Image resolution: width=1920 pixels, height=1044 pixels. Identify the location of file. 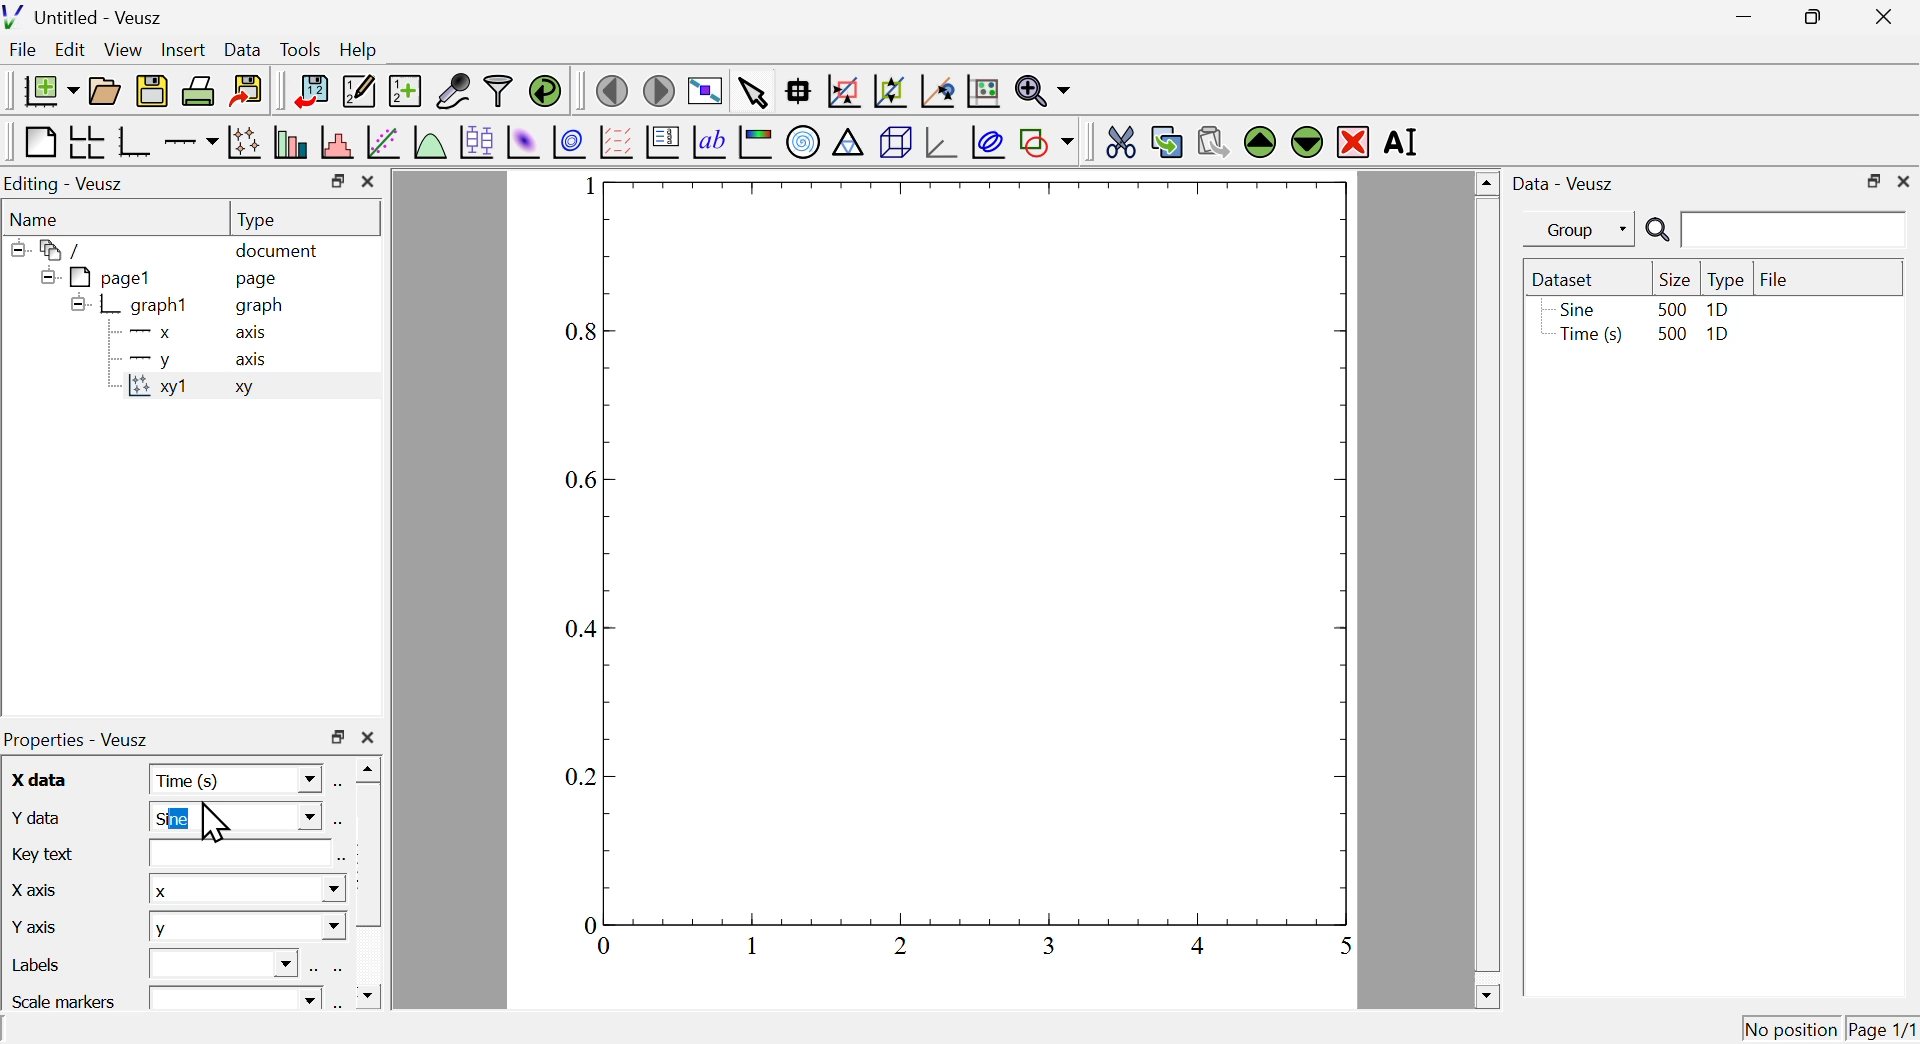
(25, 52).